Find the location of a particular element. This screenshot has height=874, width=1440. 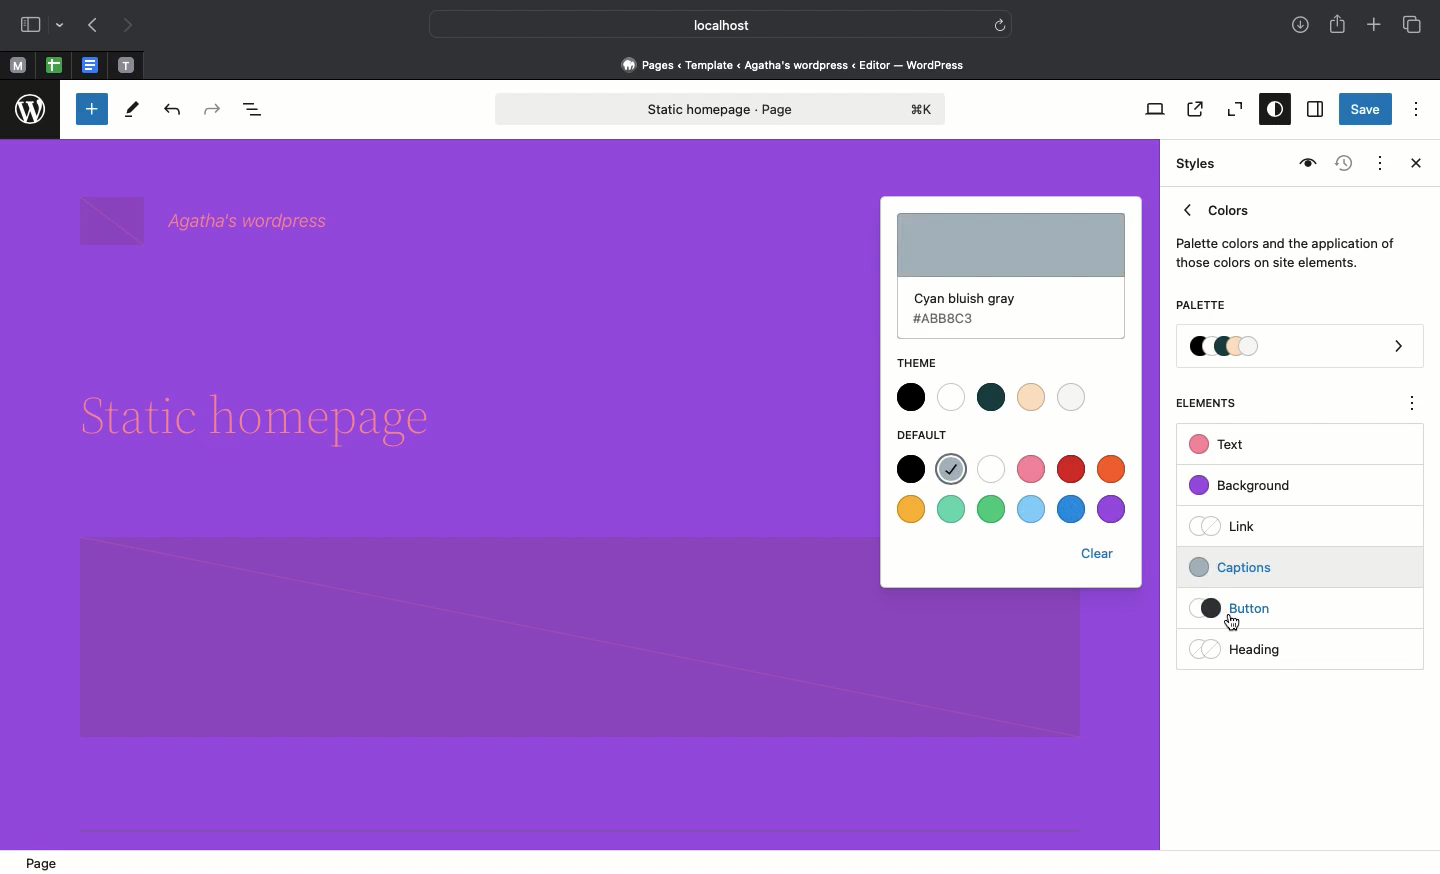

Background is located at coordinates (1250, 486).